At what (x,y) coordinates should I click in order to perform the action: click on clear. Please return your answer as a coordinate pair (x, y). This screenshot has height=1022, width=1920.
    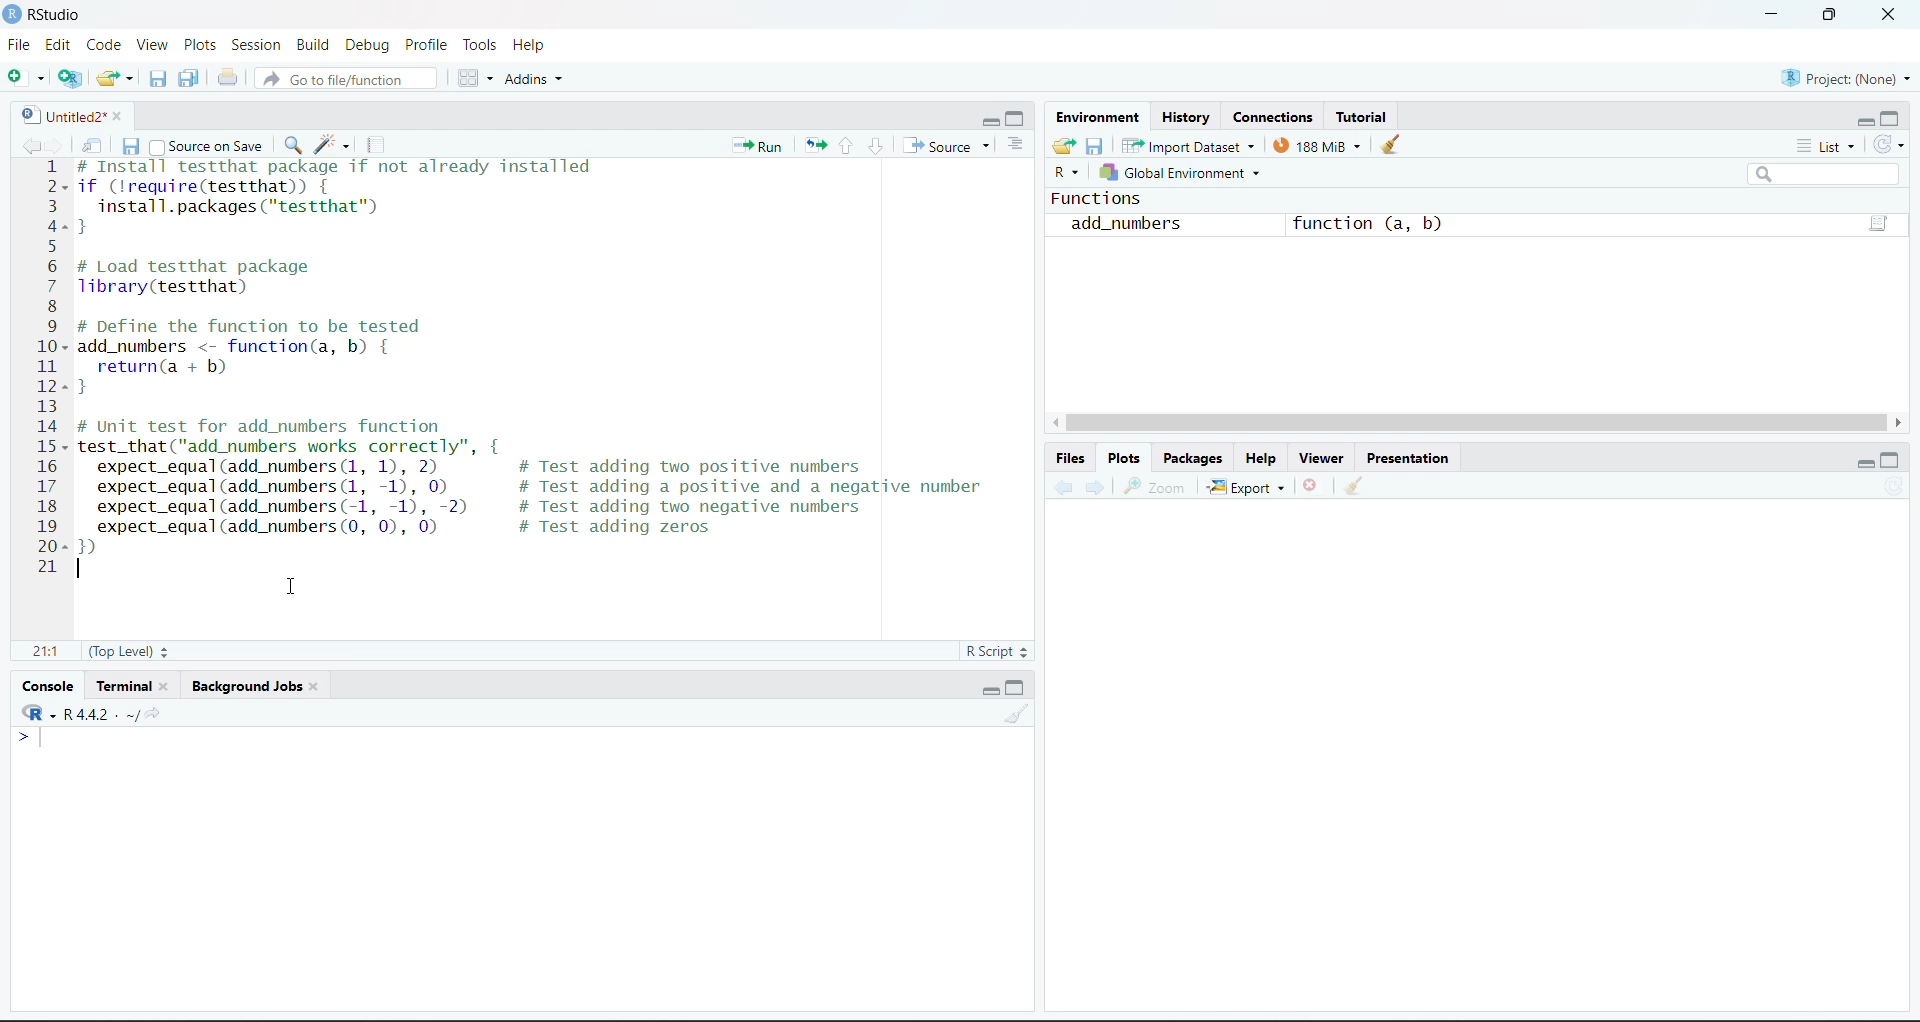
    Looking at the image, I should click on (1354, 484).